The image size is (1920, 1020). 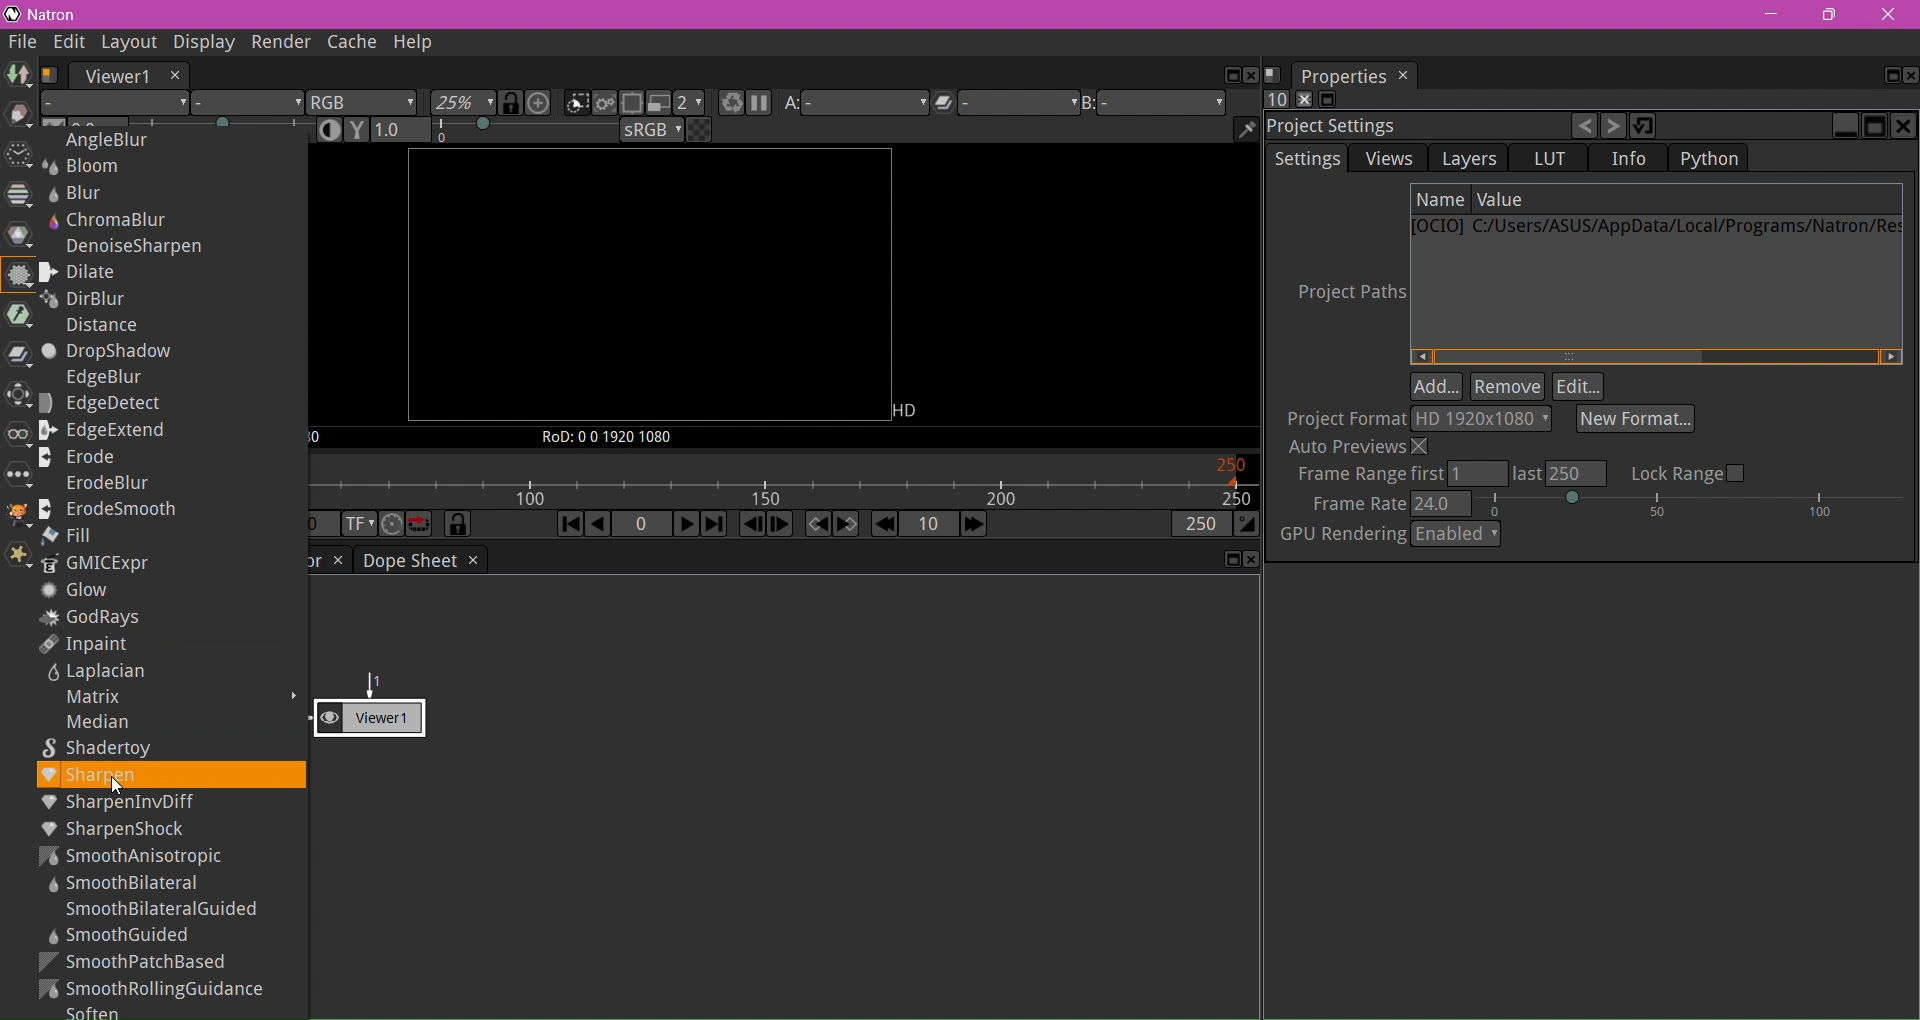 I want to click on Maximize pane, so click(x=1874, y=126).